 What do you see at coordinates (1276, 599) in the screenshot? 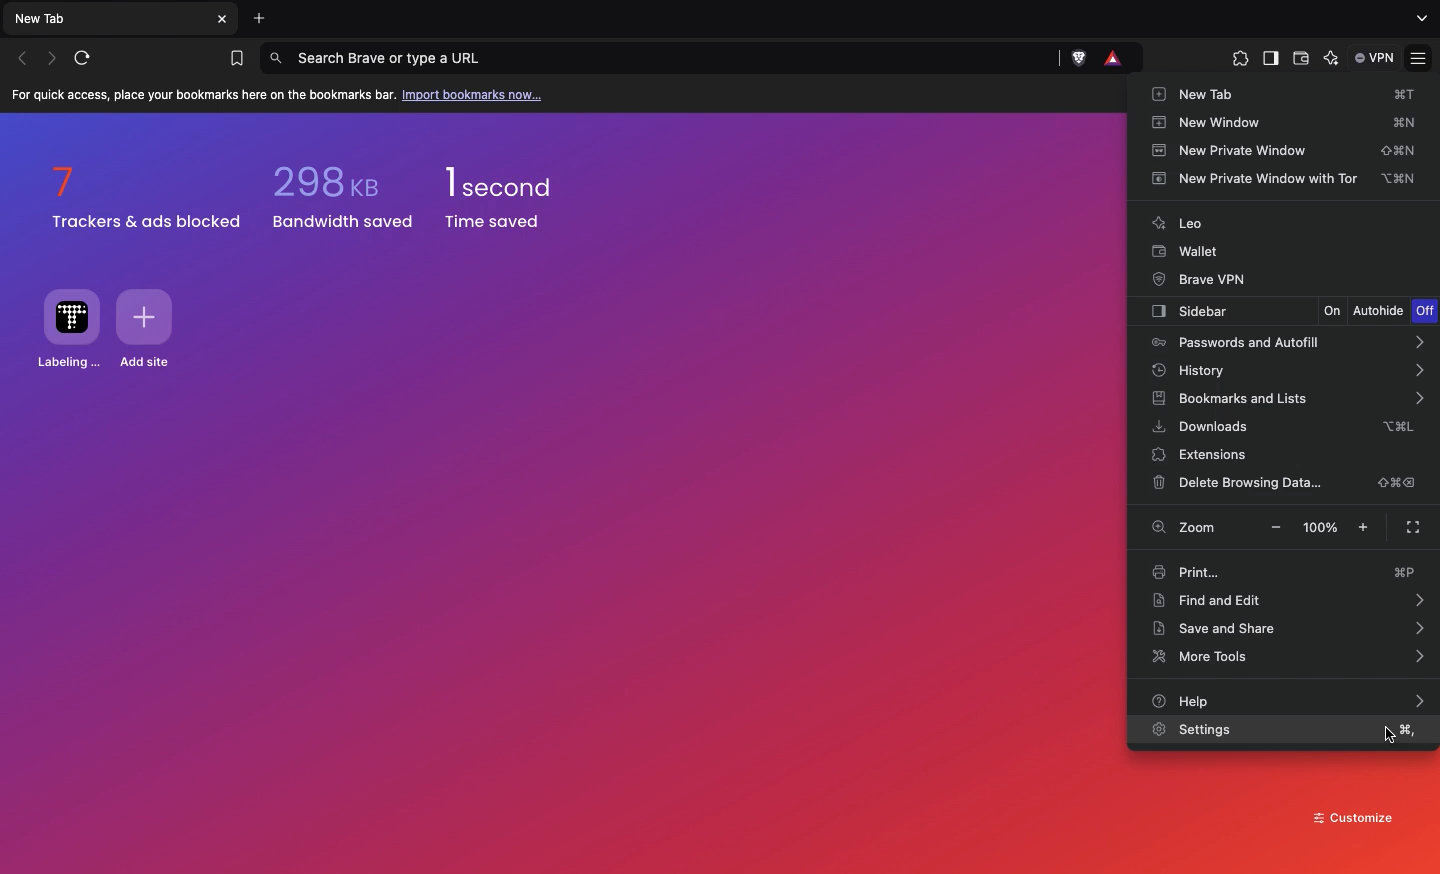
I see `Find and edit` at bounding box center [1276, 599].